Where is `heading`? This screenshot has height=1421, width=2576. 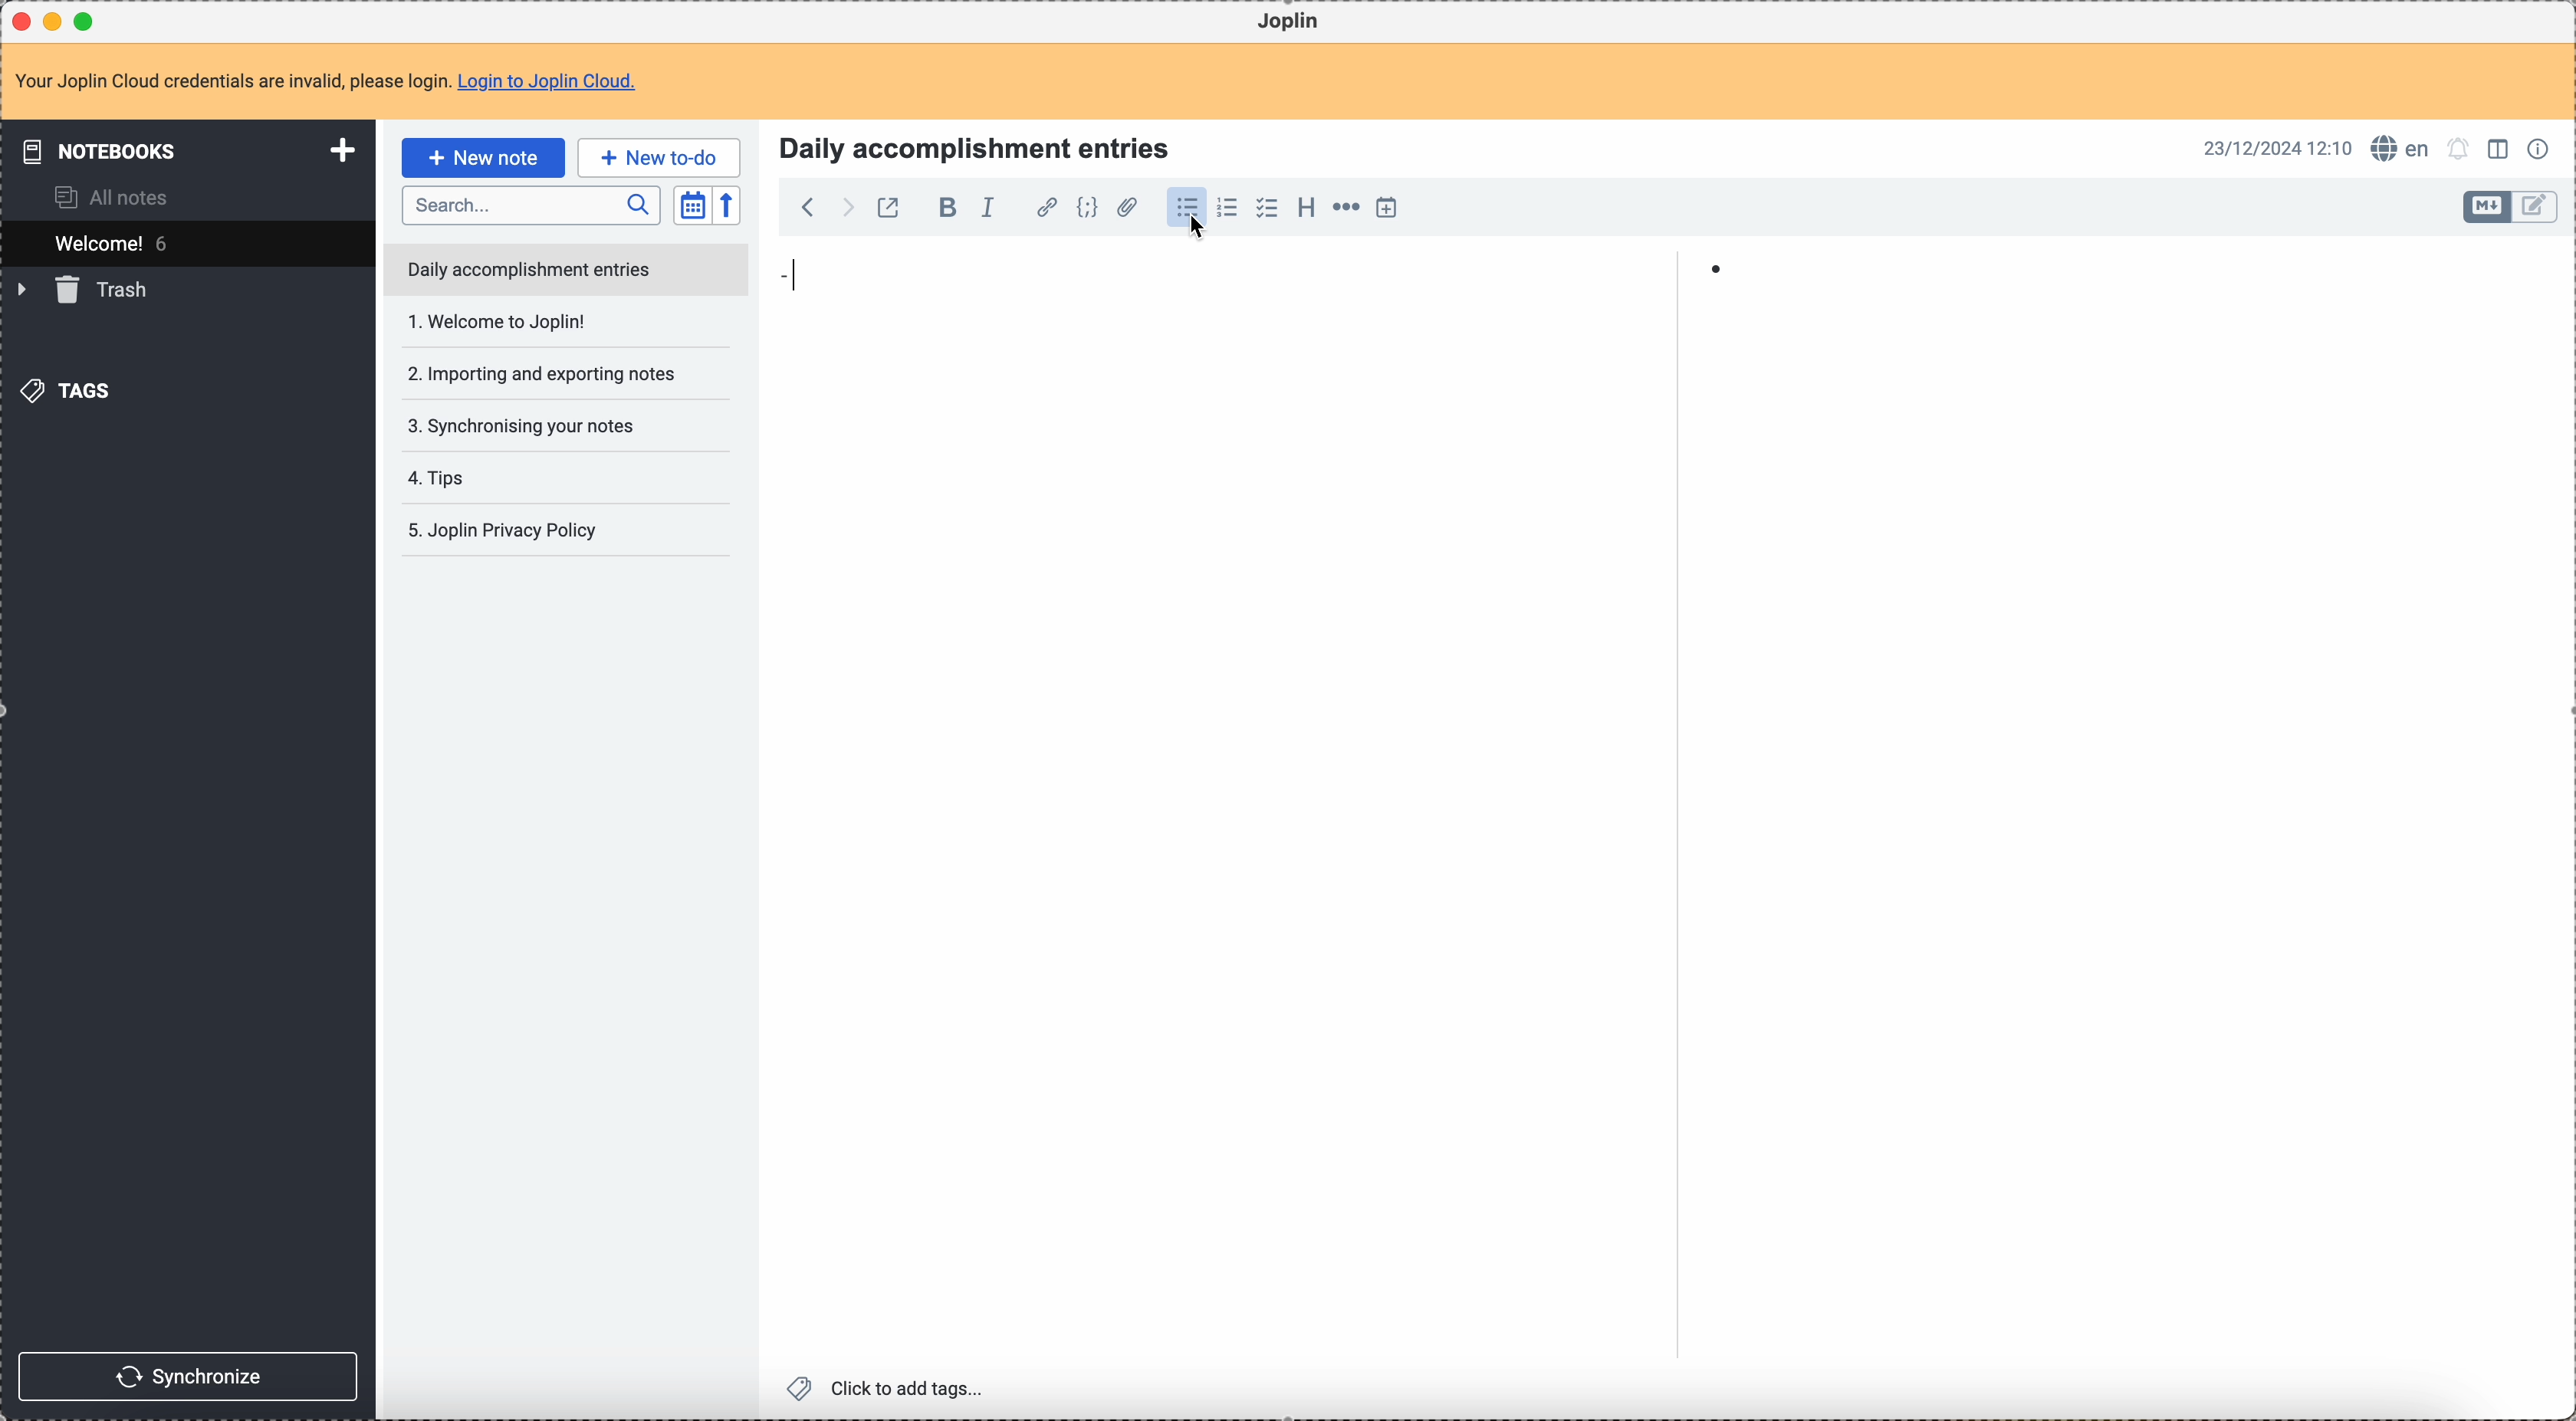 heading is located at coordinates (1306, 208).